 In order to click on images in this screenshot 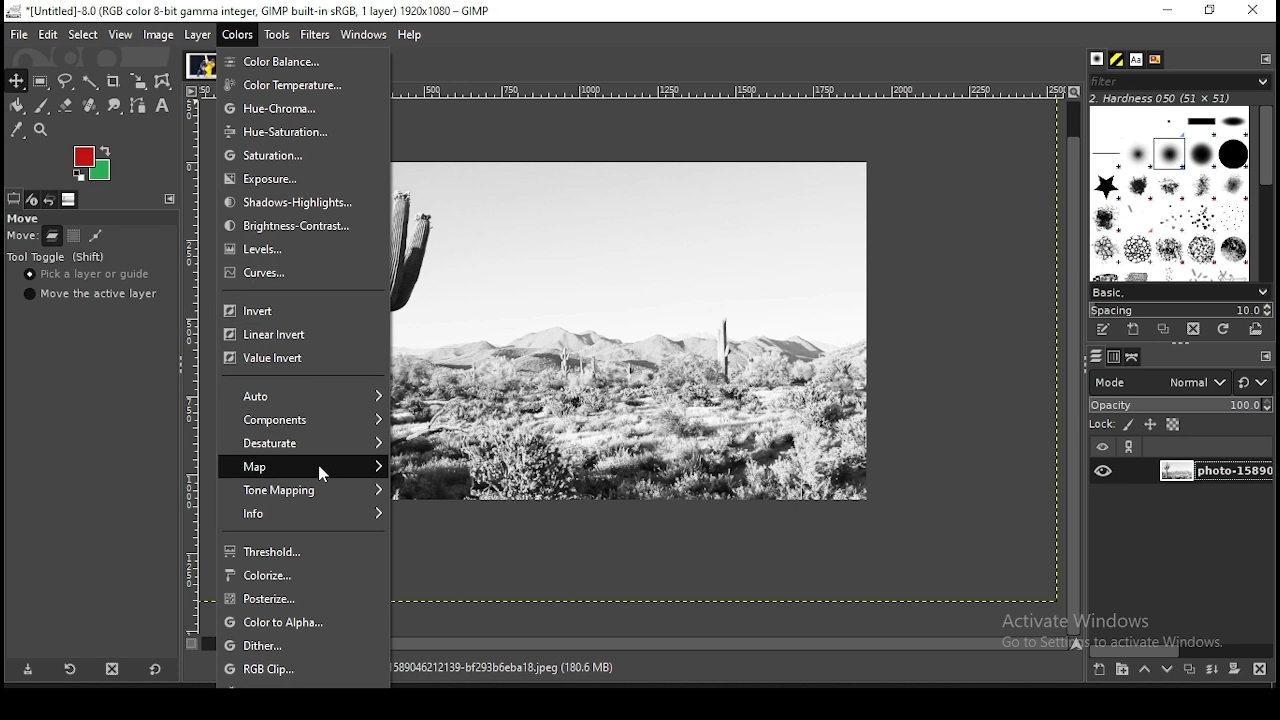, I will do `click(70, 200)`.